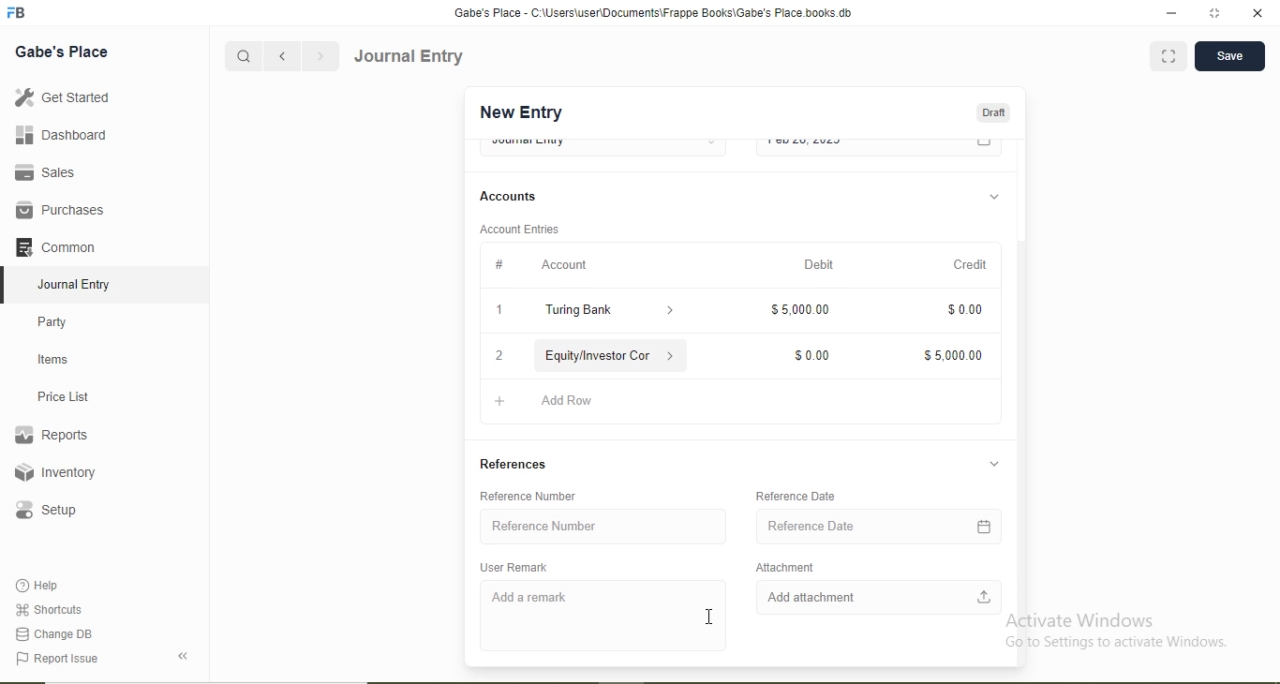 The height and width of the screenshot is (684, 1280). I want to click on Turing Bank, so click(579, 311).